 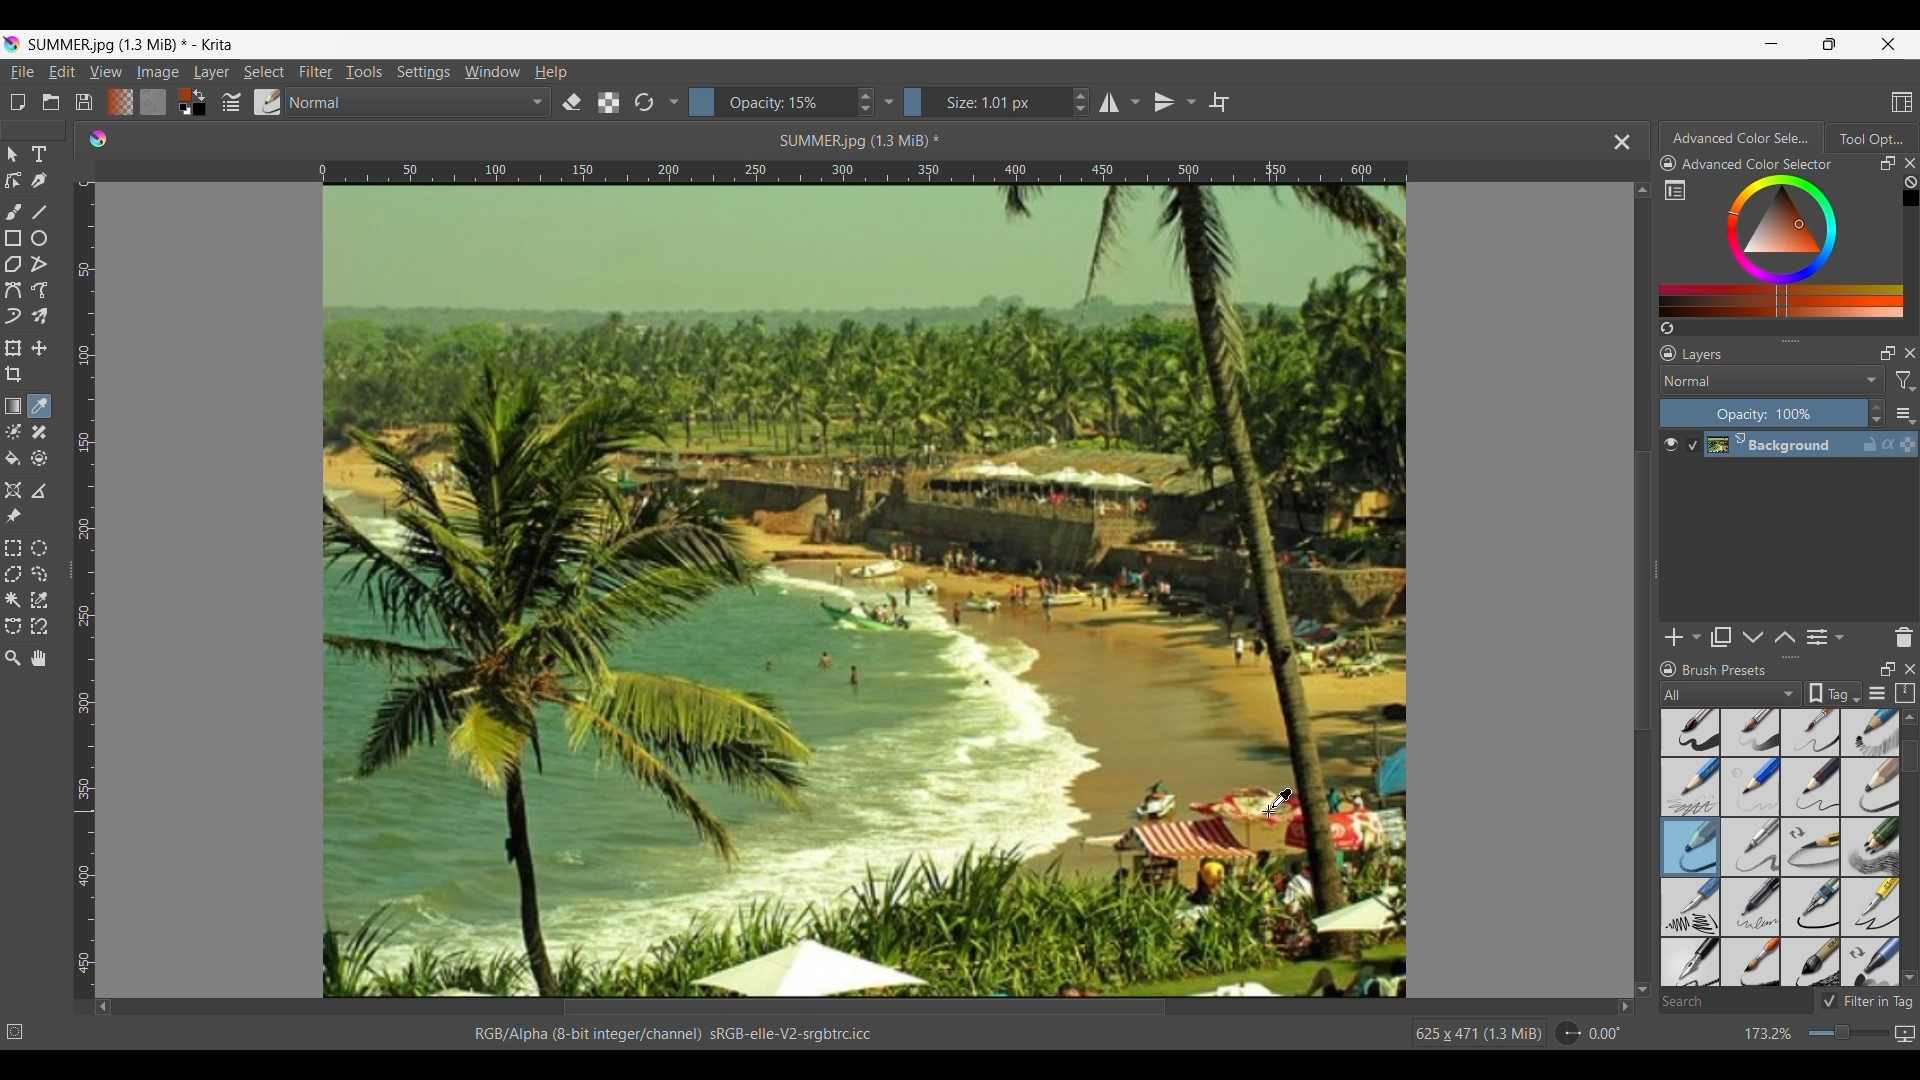 What do you see at coordinates (39, 317) in the screenshot?
I see `Multibrush tool` at bounding box center [39, 317].